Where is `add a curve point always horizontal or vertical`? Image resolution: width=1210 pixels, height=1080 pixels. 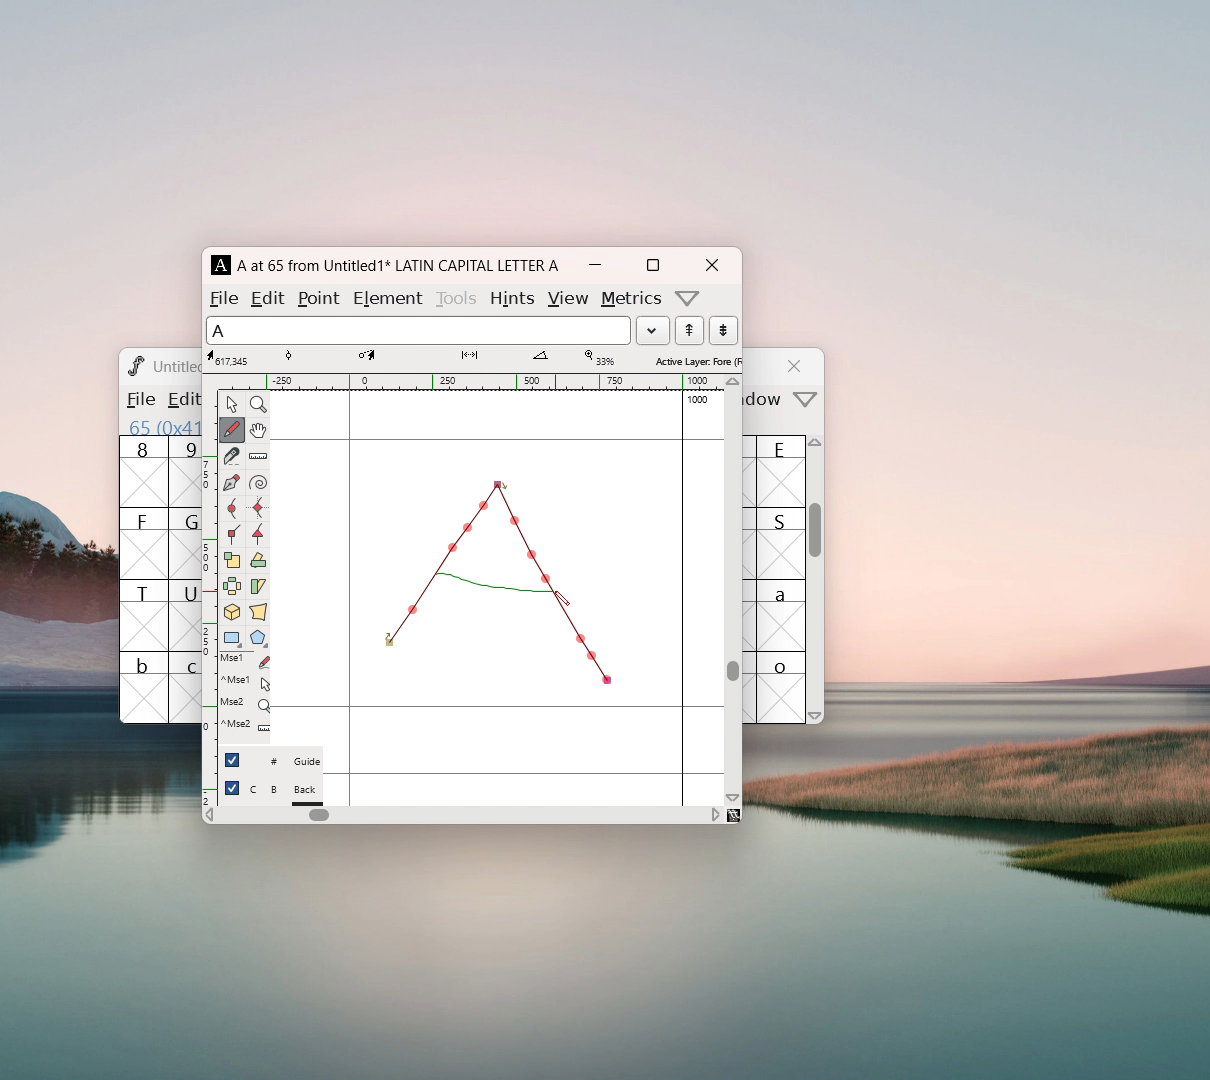 add a curve point always horizontal or vertical is located at coordinates (258, 508).